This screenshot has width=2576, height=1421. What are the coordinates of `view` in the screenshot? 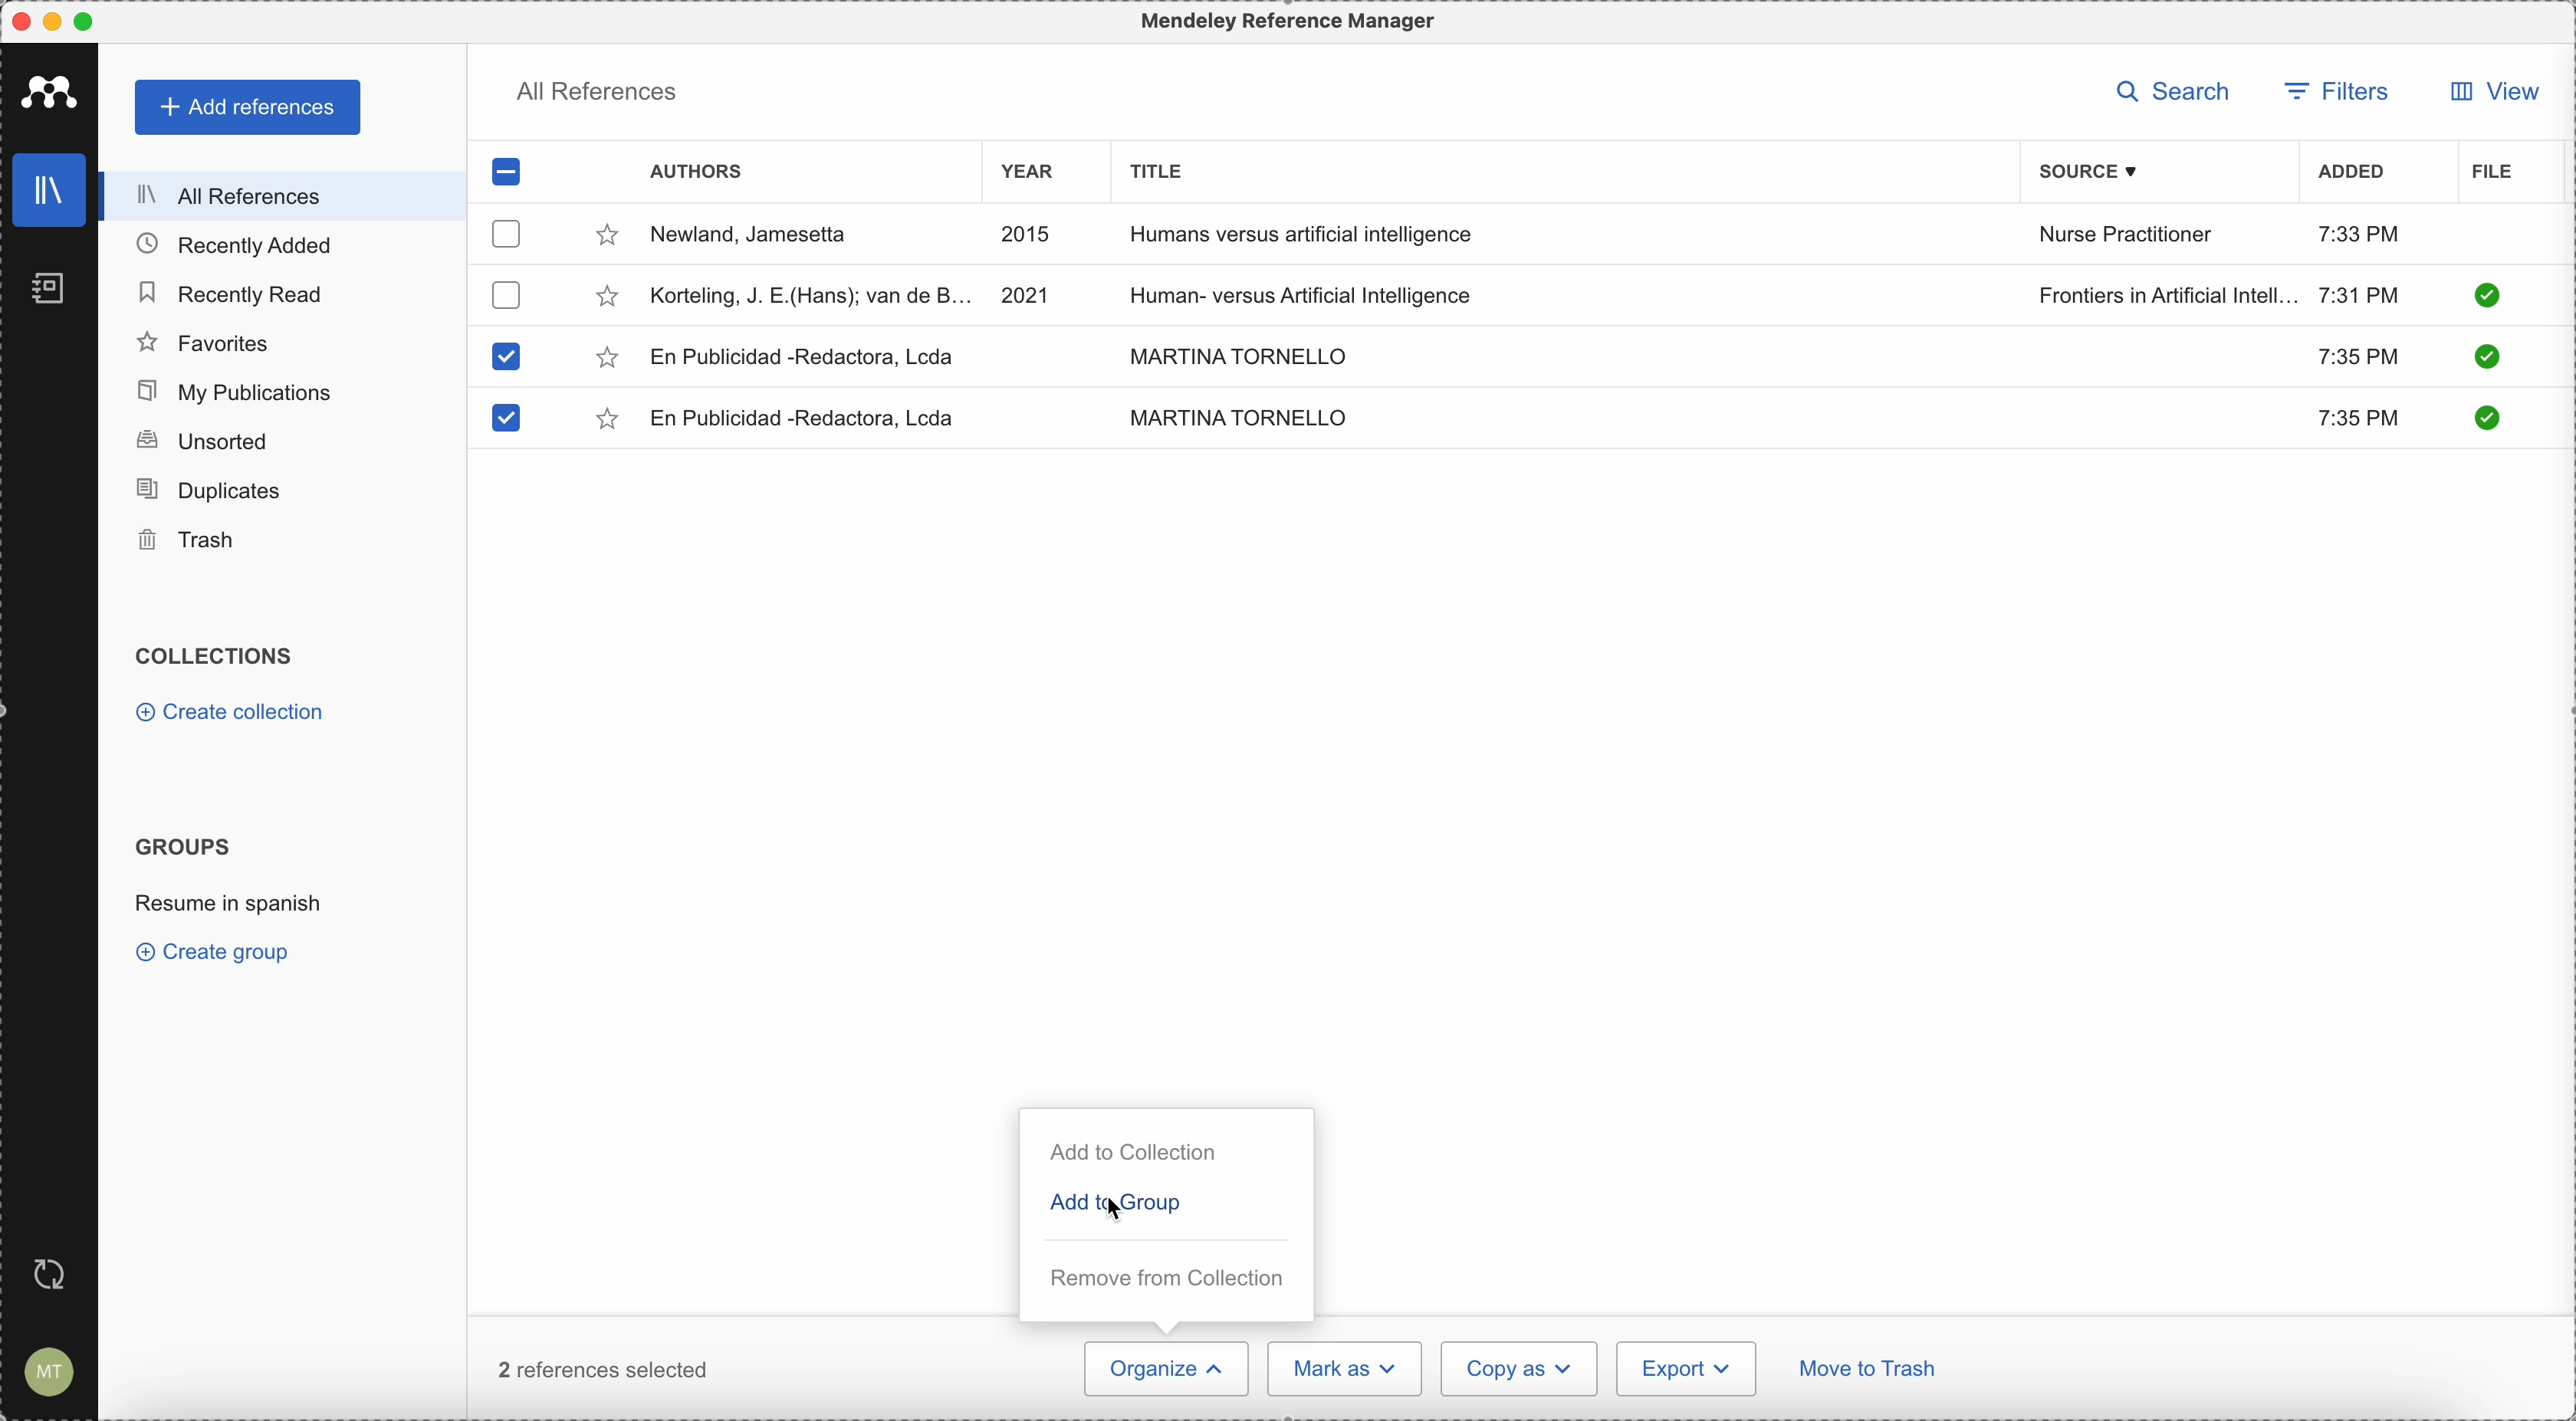 It's located at (2489, 91).